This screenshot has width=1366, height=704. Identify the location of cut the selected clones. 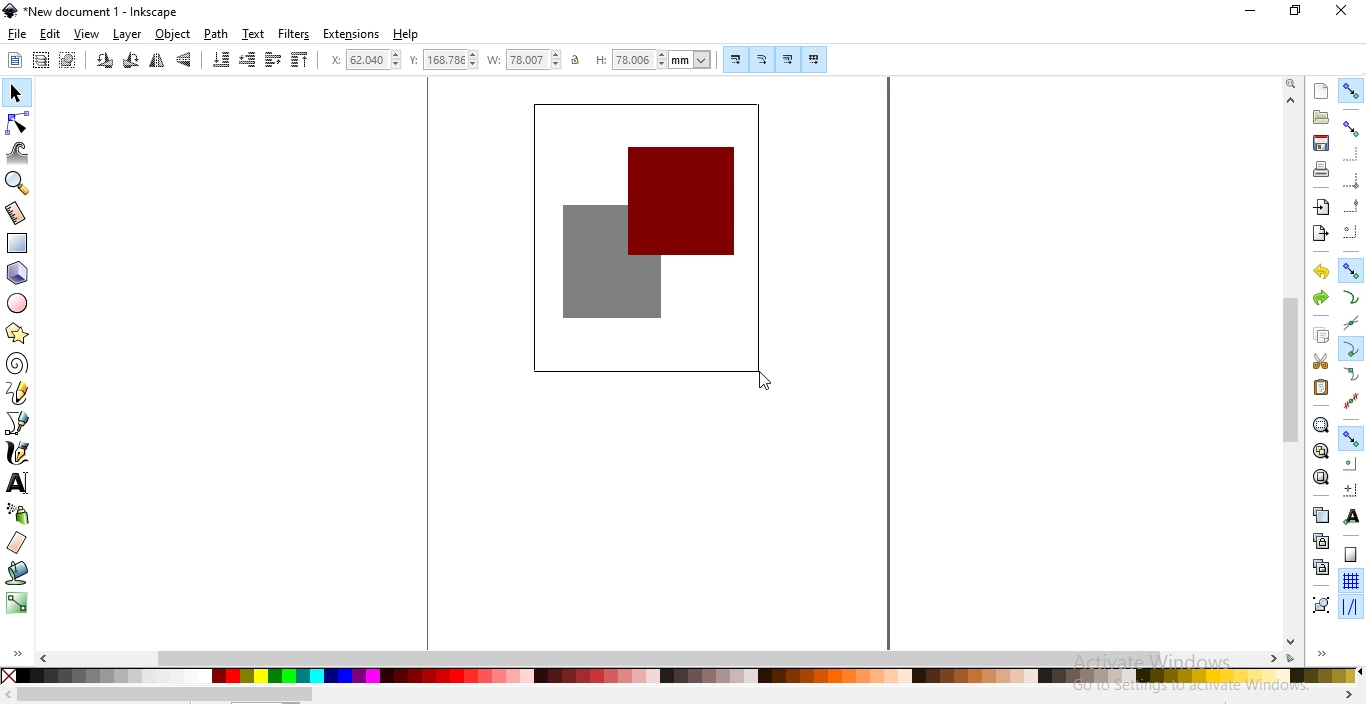
(1321, 566).